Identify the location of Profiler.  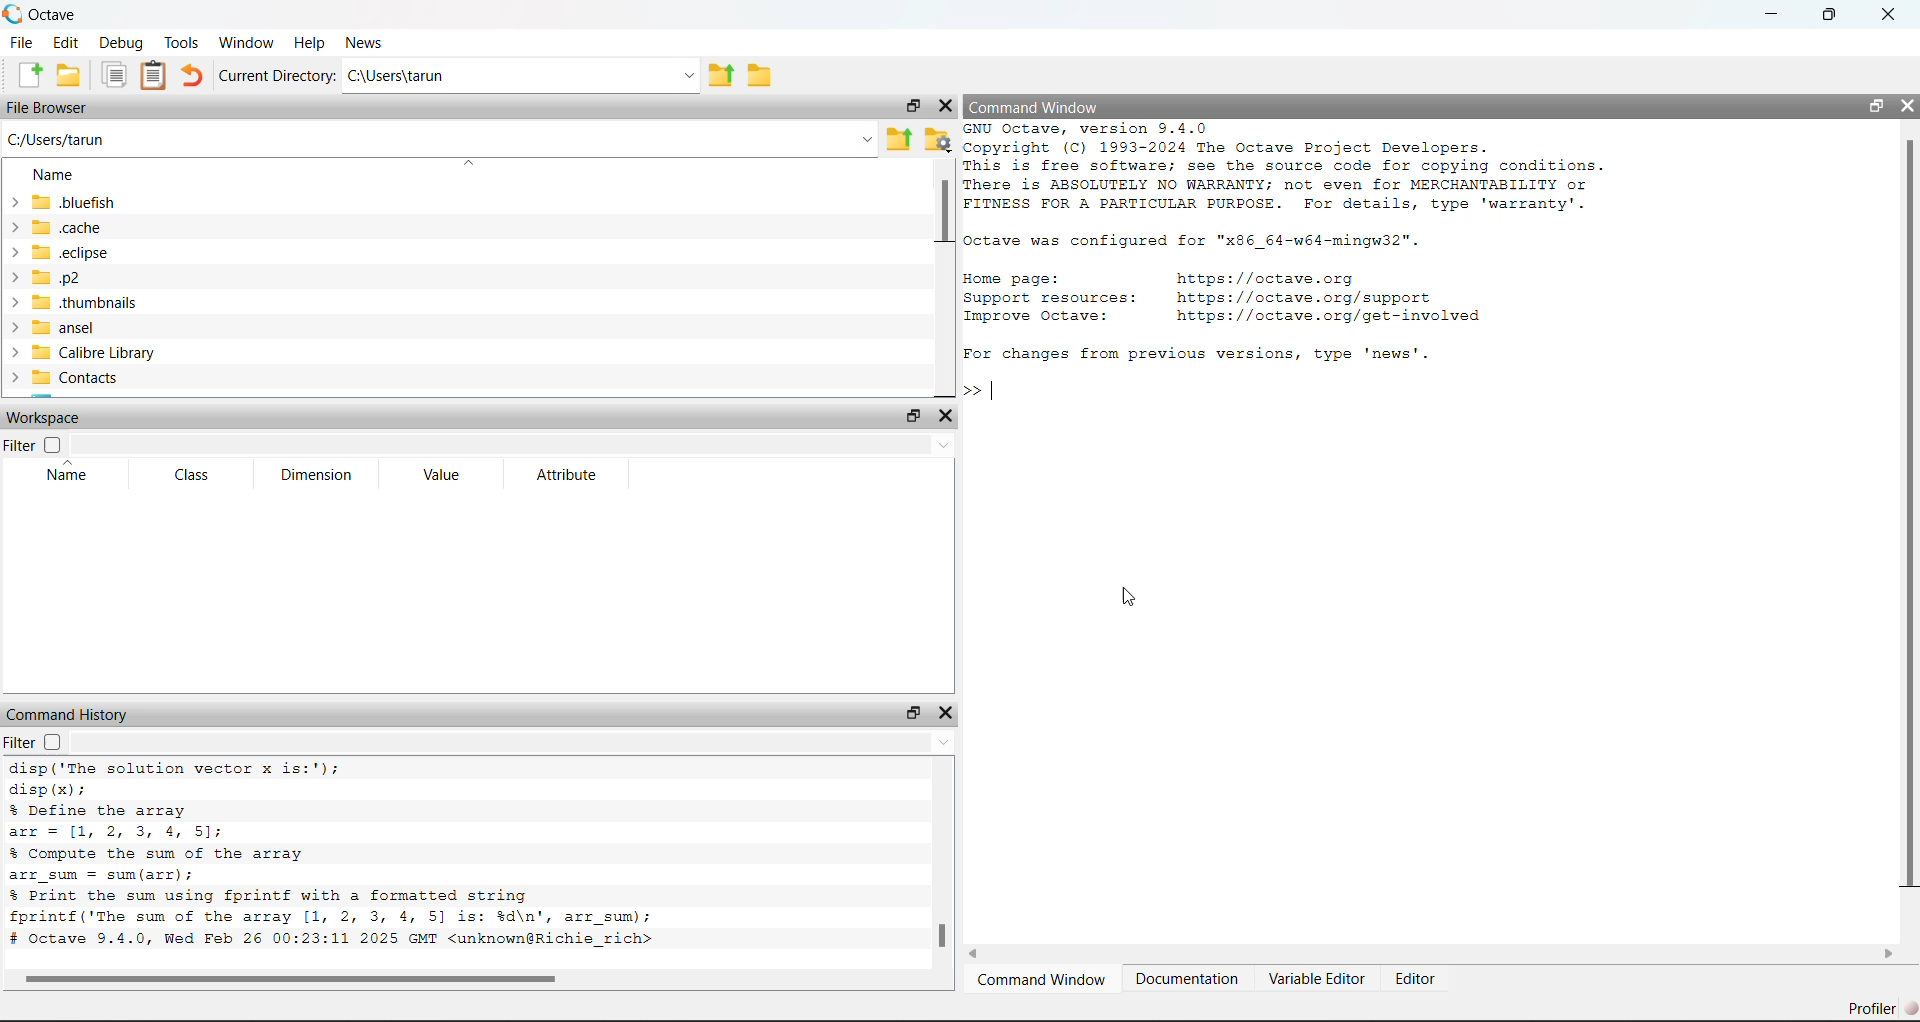
(1878, 1008).